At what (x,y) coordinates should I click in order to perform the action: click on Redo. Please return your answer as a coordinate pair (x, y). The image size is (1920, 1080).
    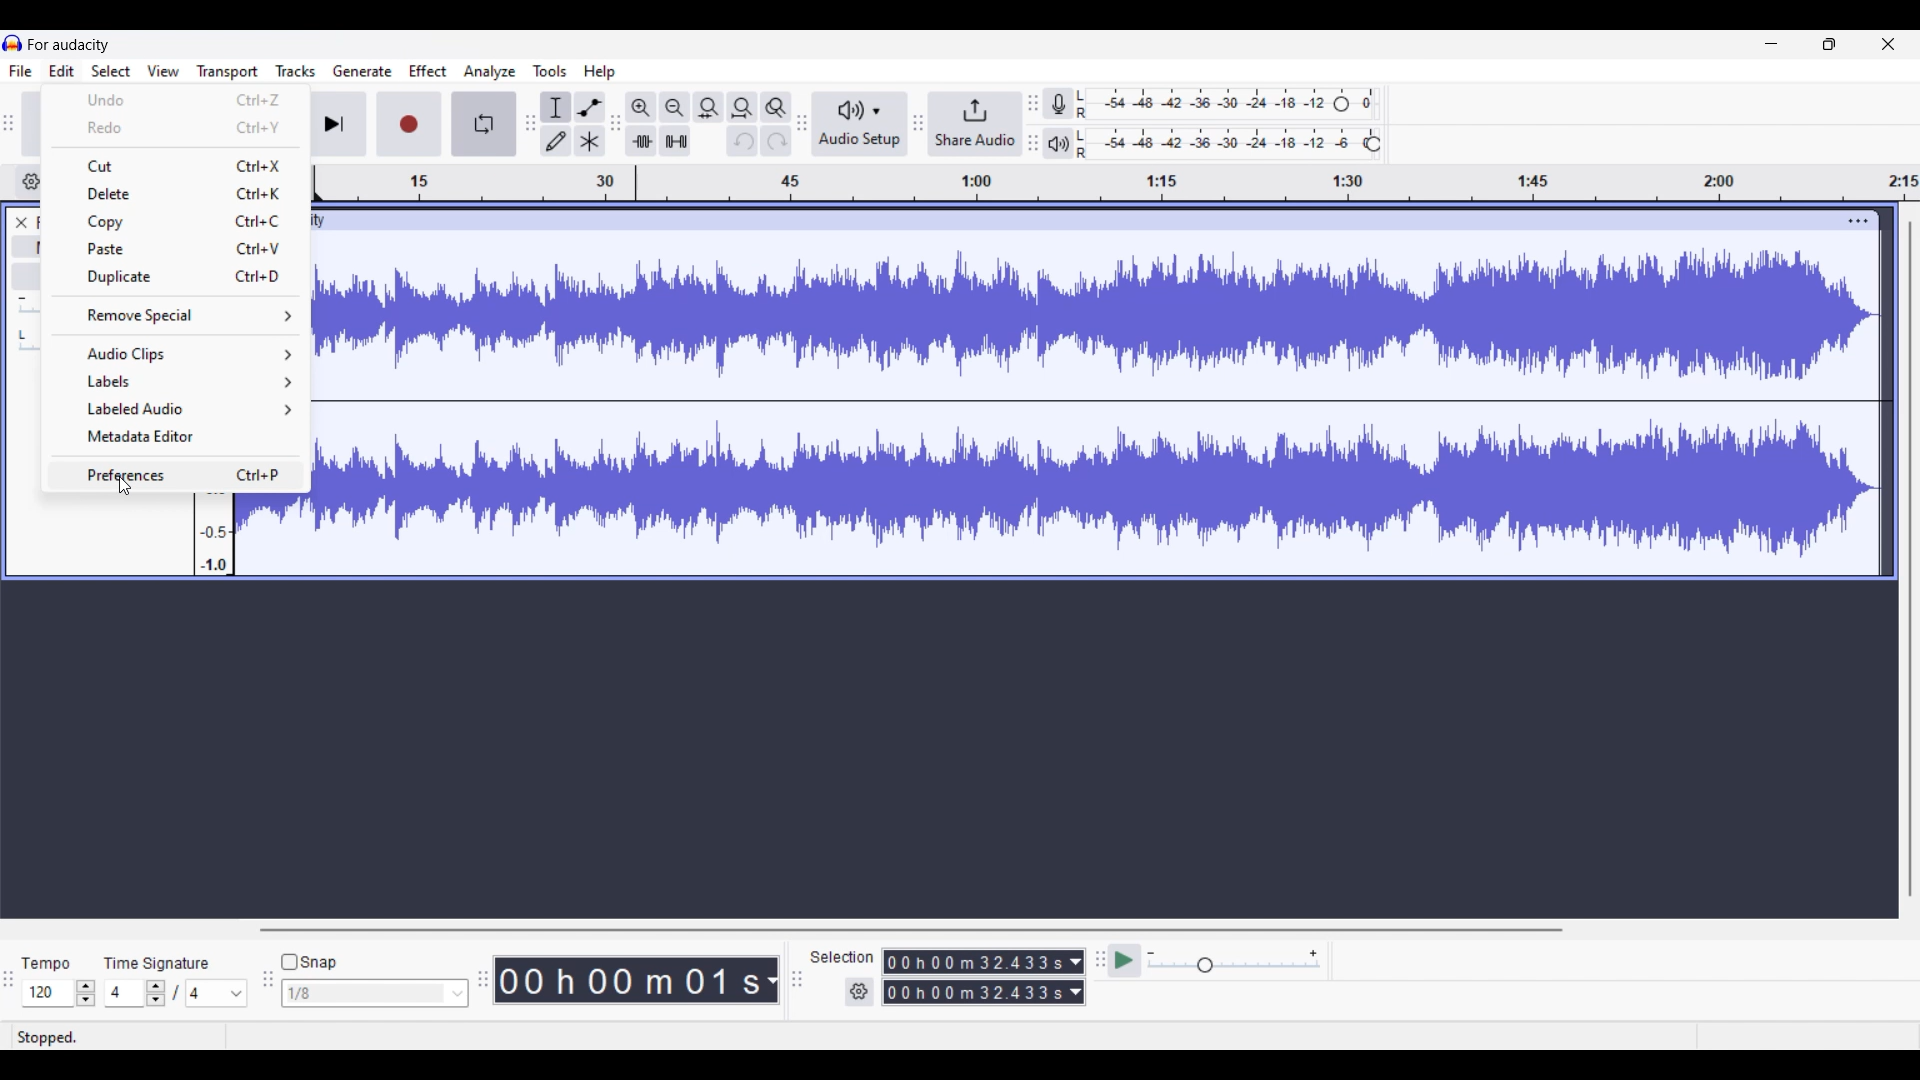
    Looking at the image, I should click on (176, 126).